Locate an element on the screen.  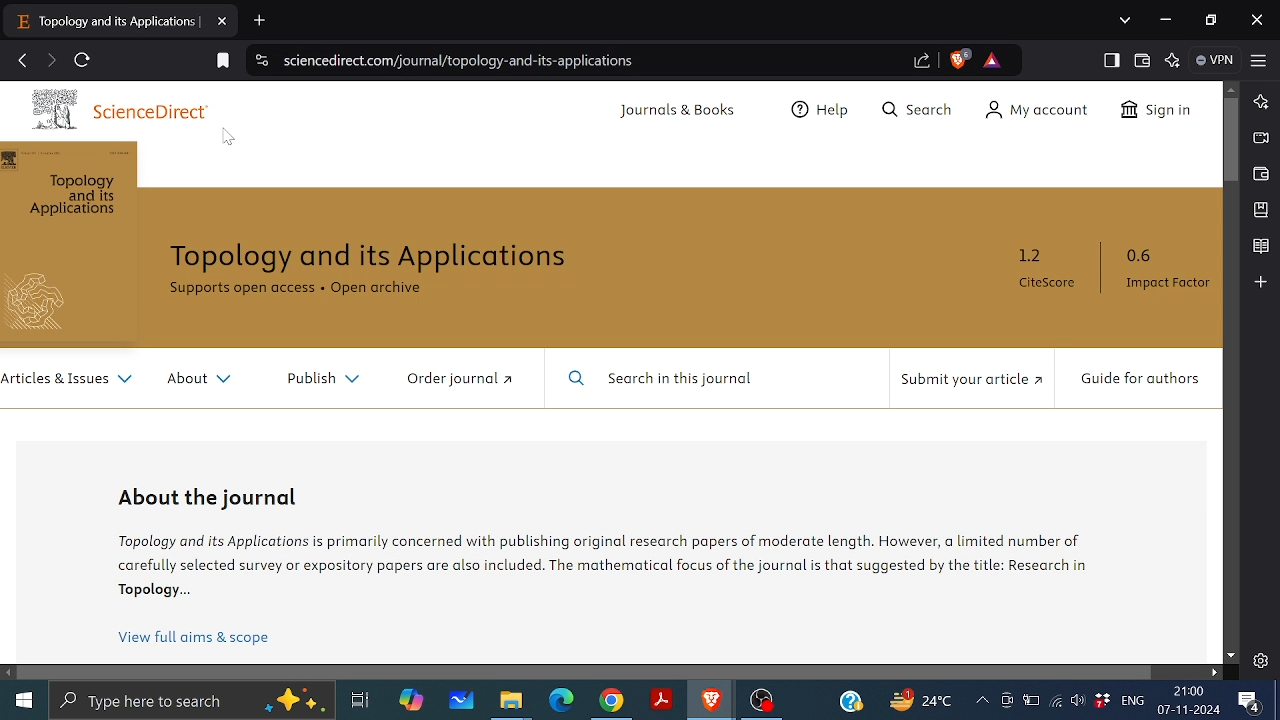
Minimize is located at coordinates (1165, 21).